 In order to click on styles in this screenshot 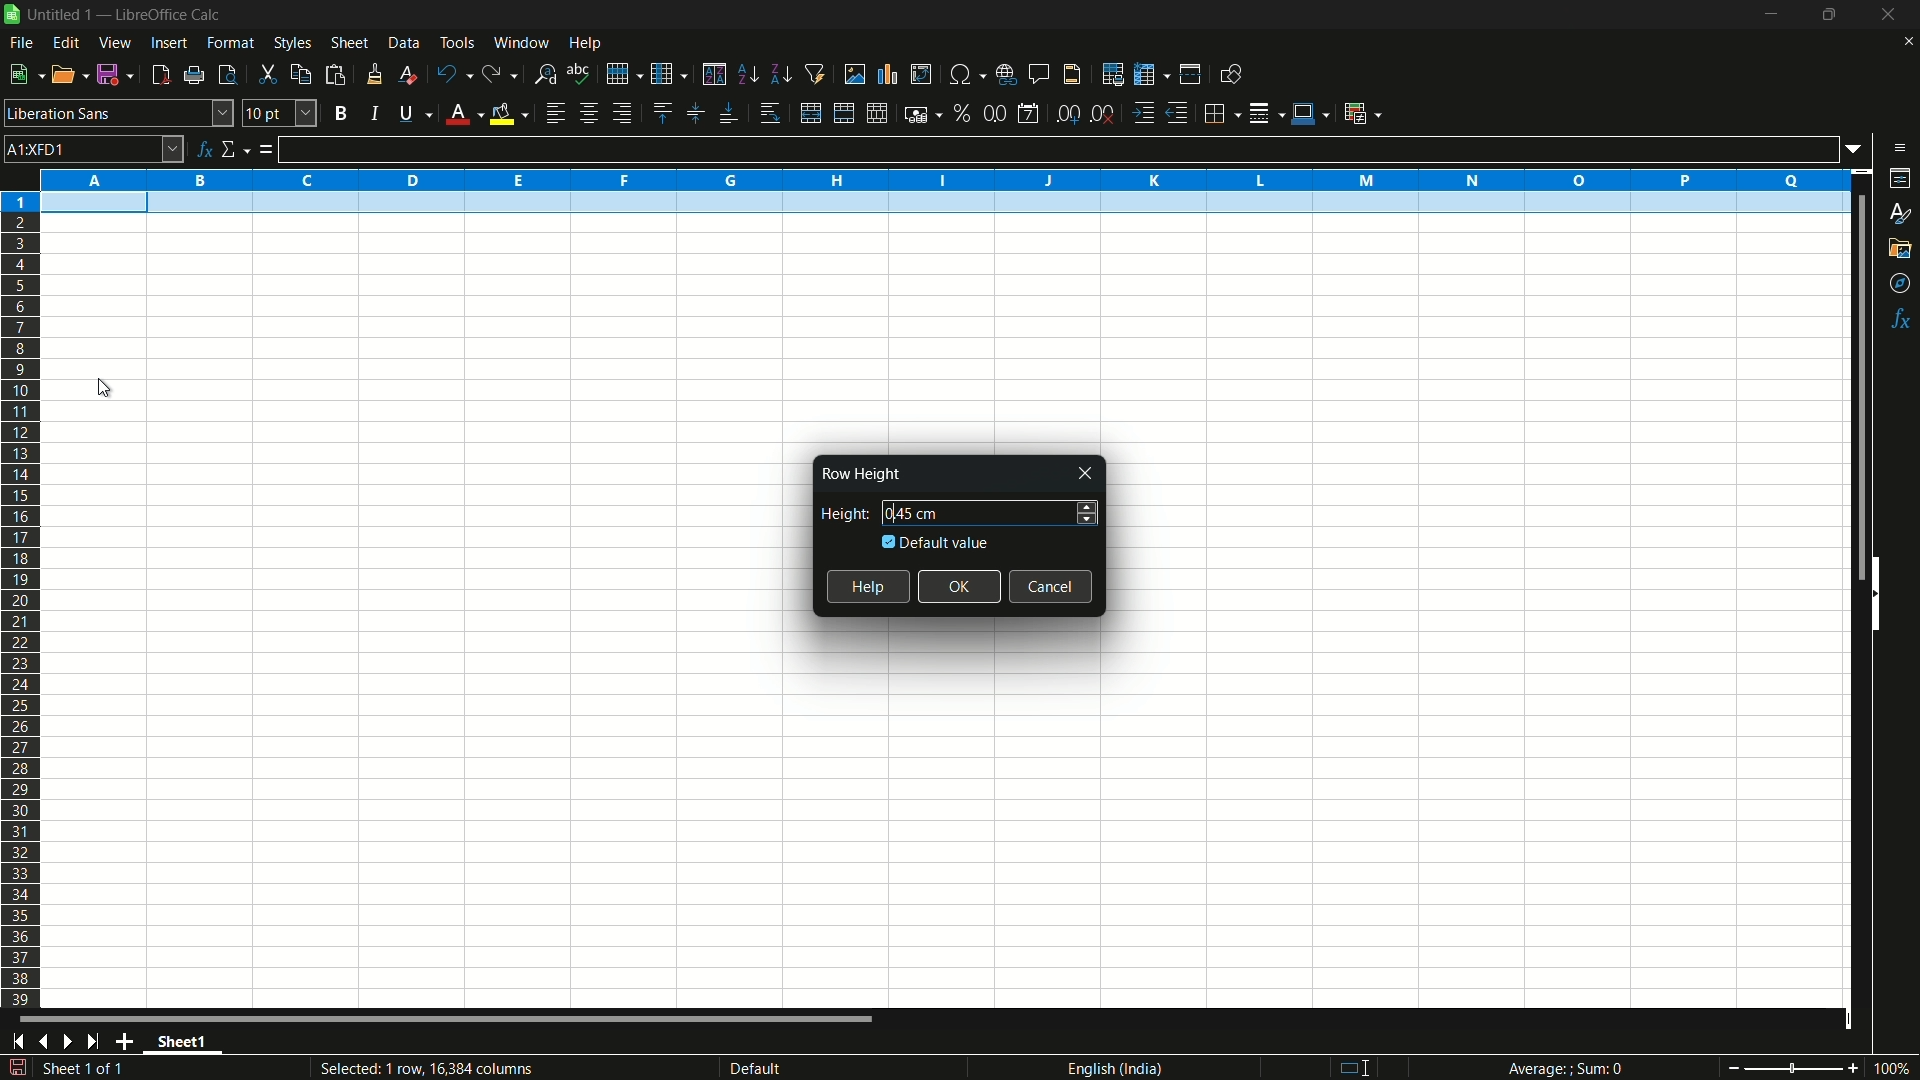, I will do `click(1898, 215)`.